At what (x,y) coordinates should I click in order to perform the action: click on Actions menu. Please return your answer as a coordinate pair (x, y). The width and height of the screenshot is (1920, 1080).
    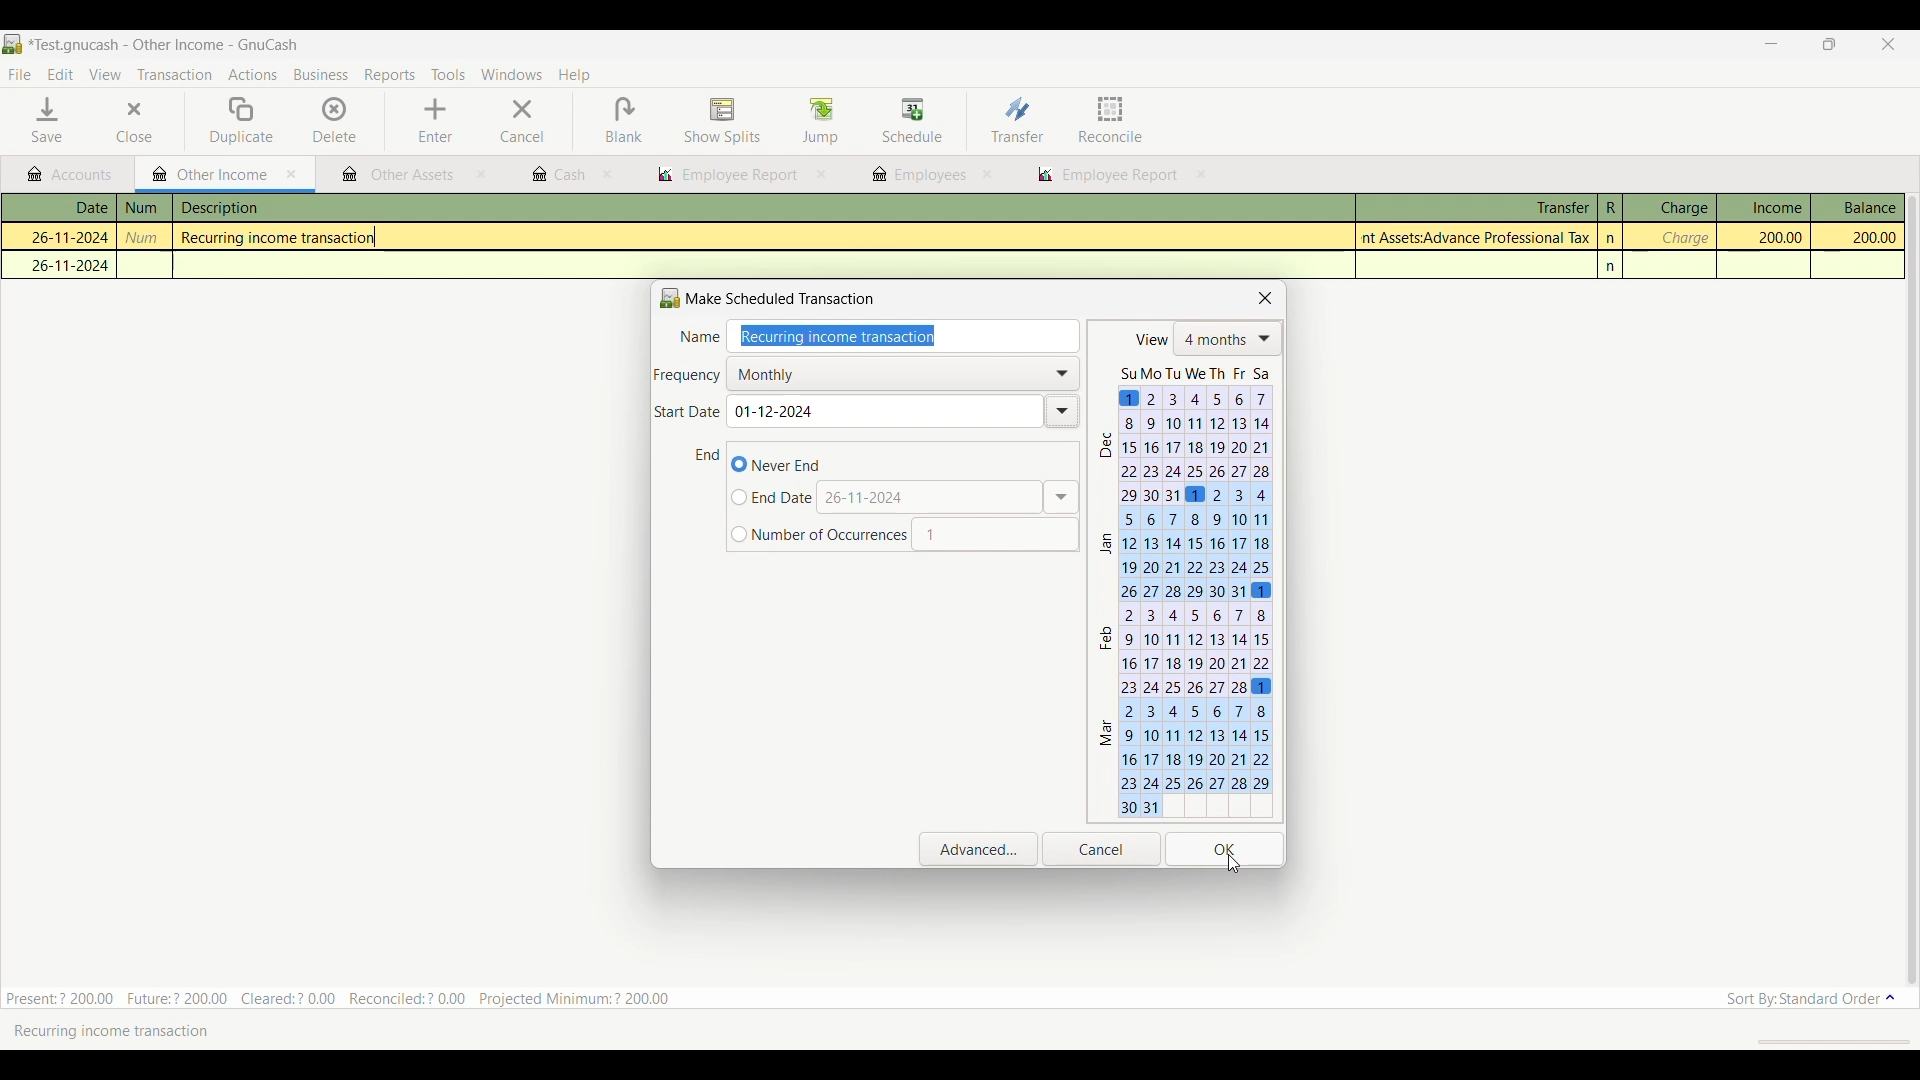
    Looking at the image, I should click on (252, 77).